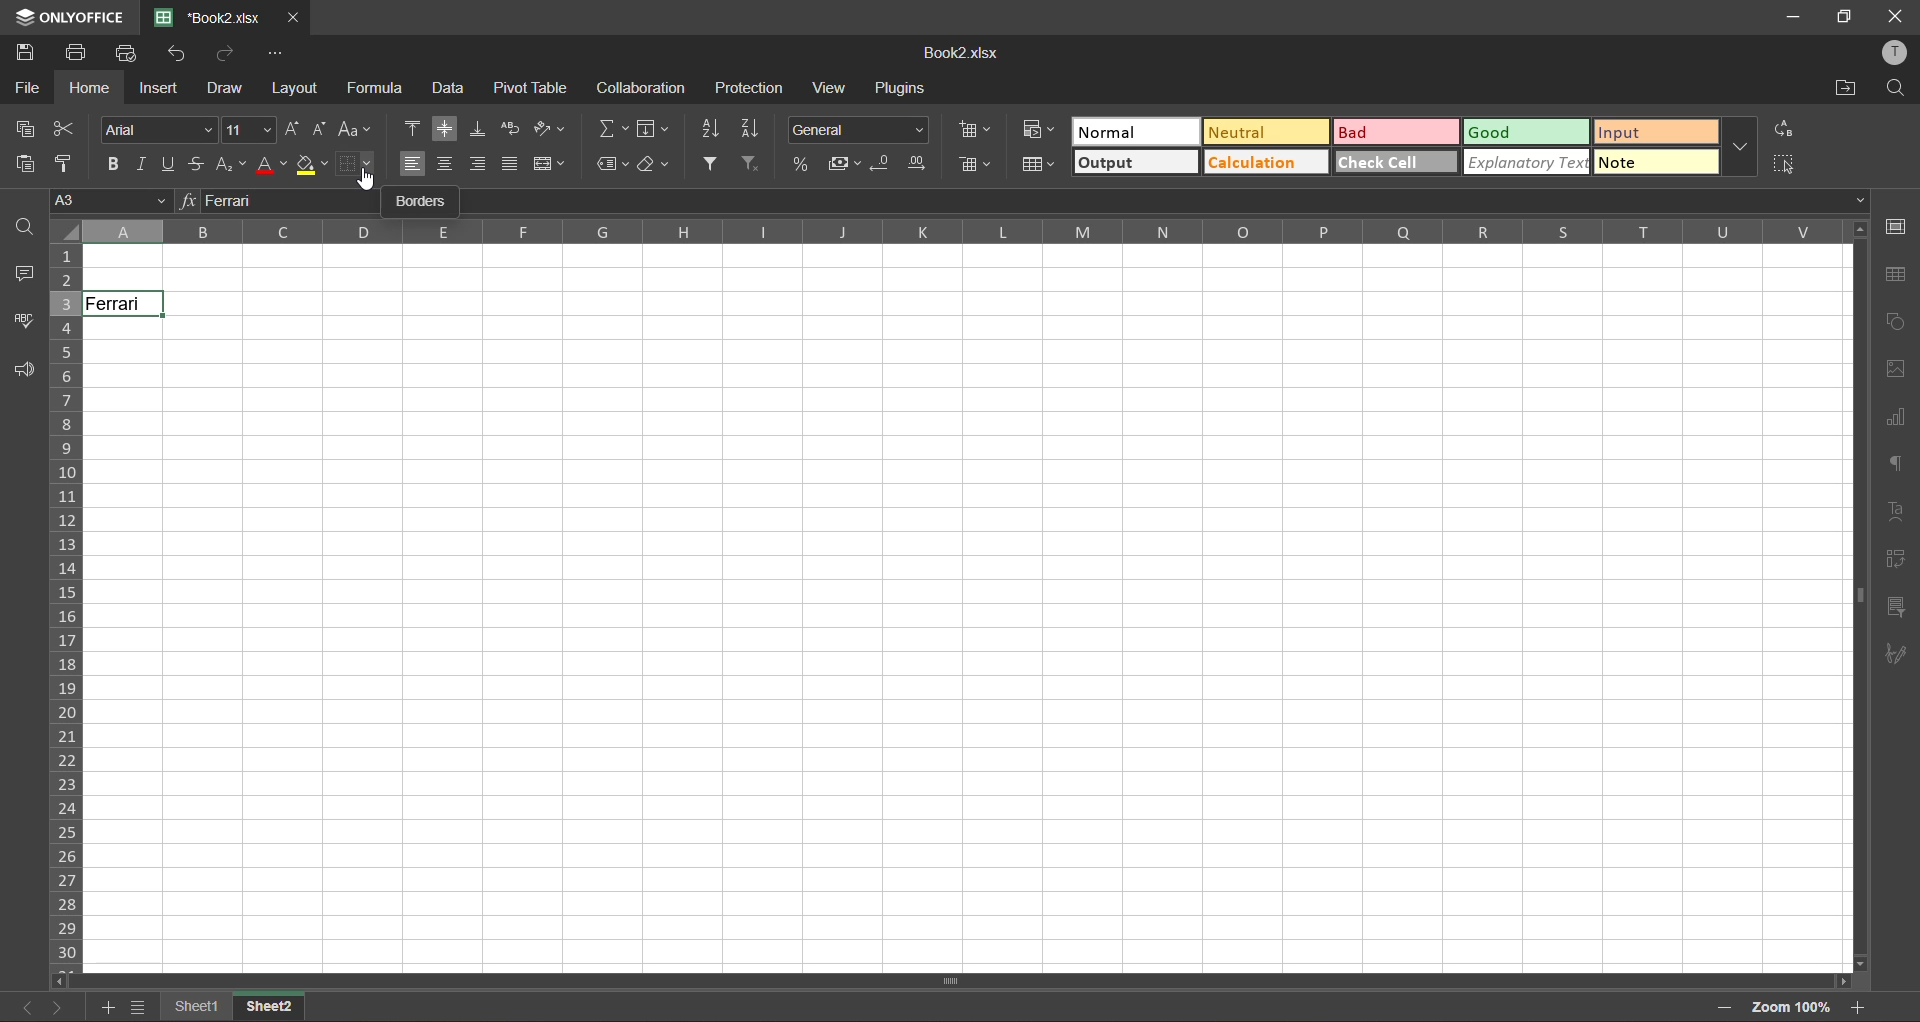  I want to click on paragraph, so click(1892, 466).